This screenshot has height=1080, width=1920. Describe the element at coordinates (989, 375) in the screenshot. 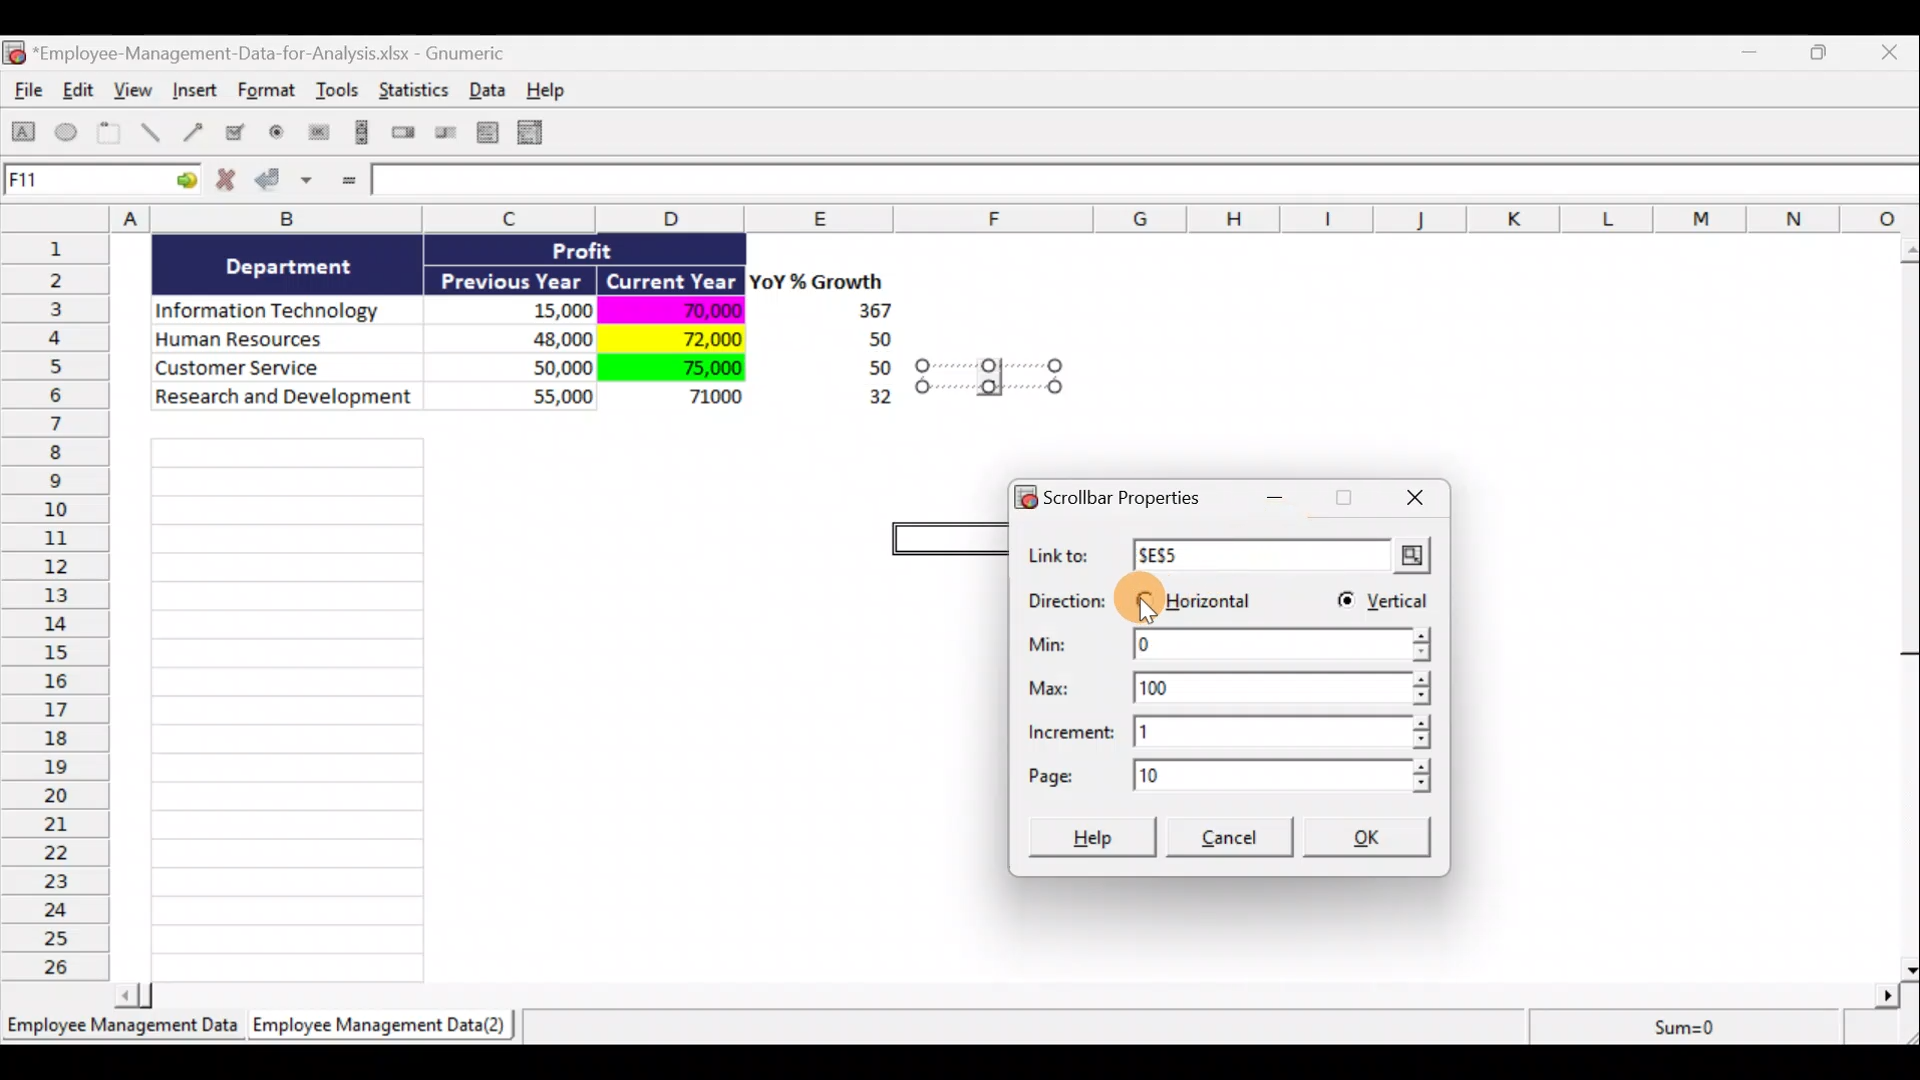

I see `resize handle` at that location.